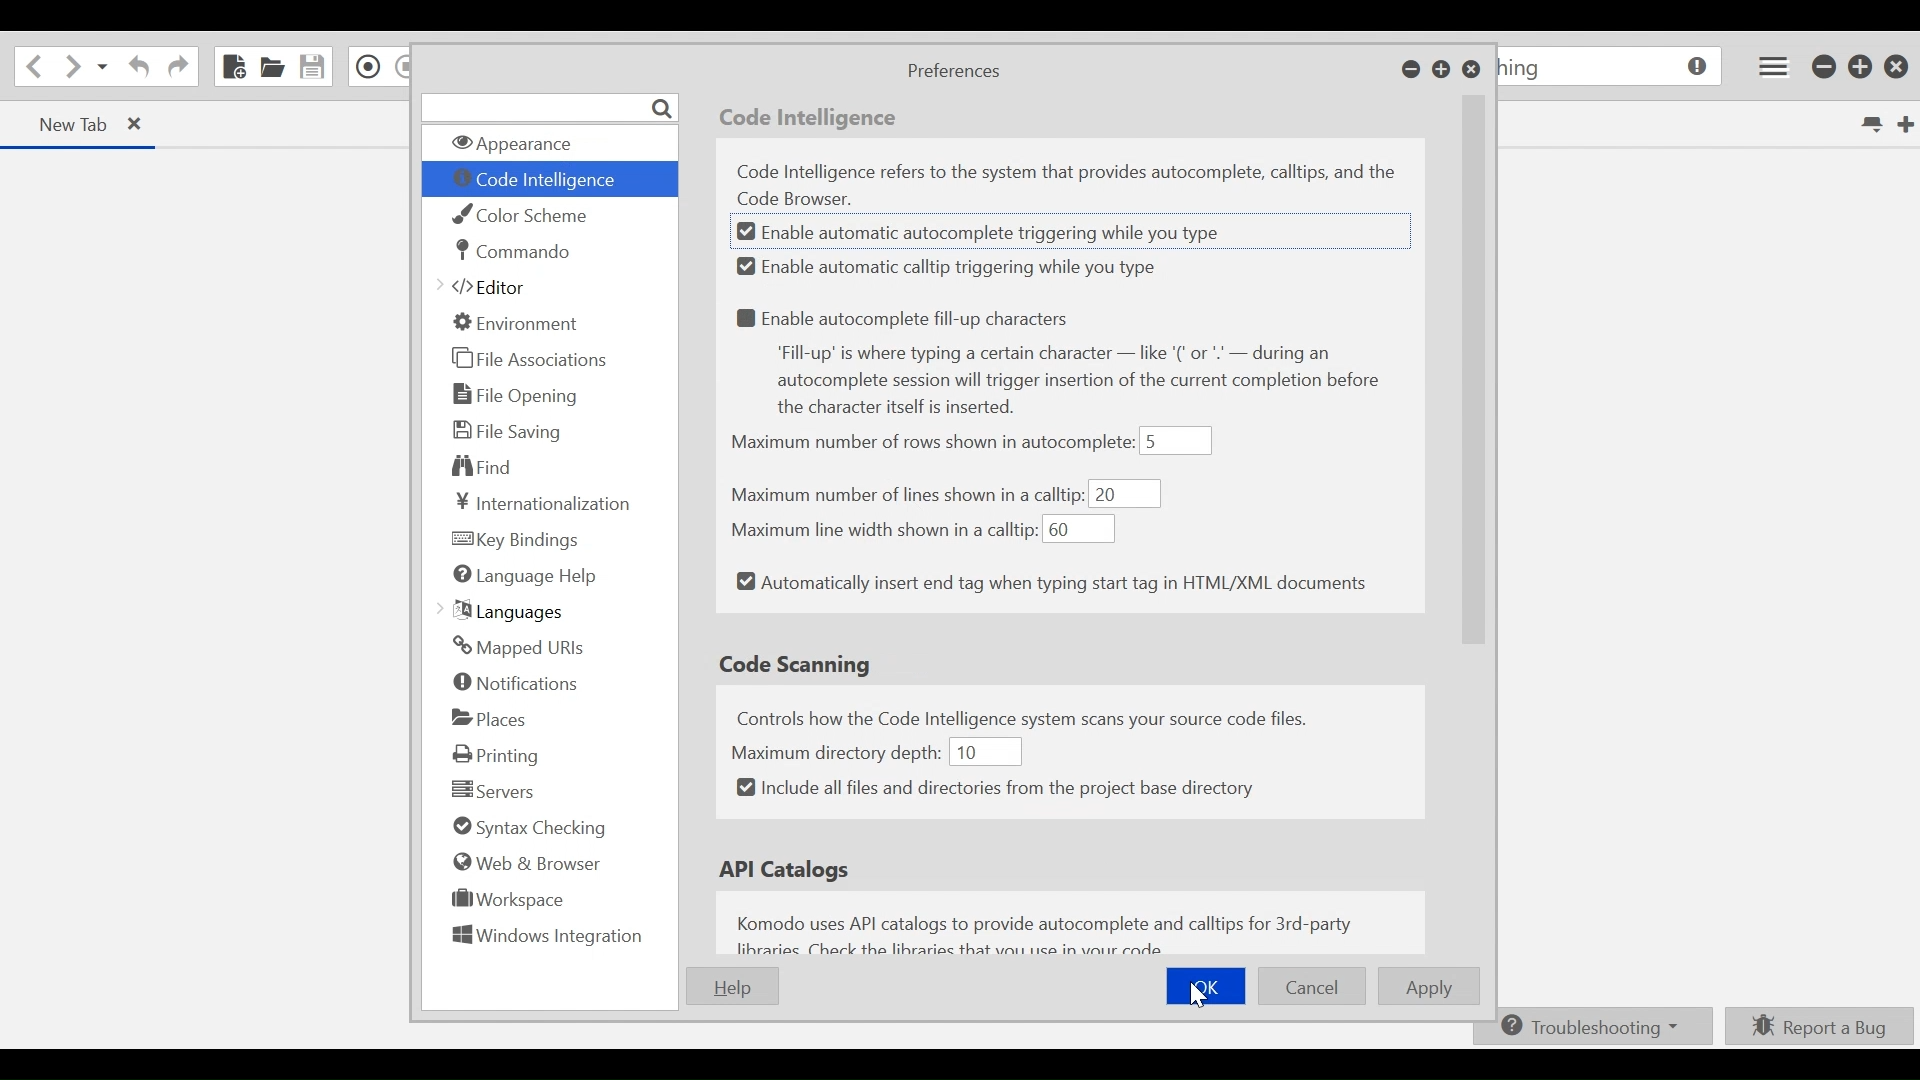 The height and width of the screenshot is (1080, 1920). Describe the element at coordinates (1079, 530) in the screenshot. I see `60` at that location.